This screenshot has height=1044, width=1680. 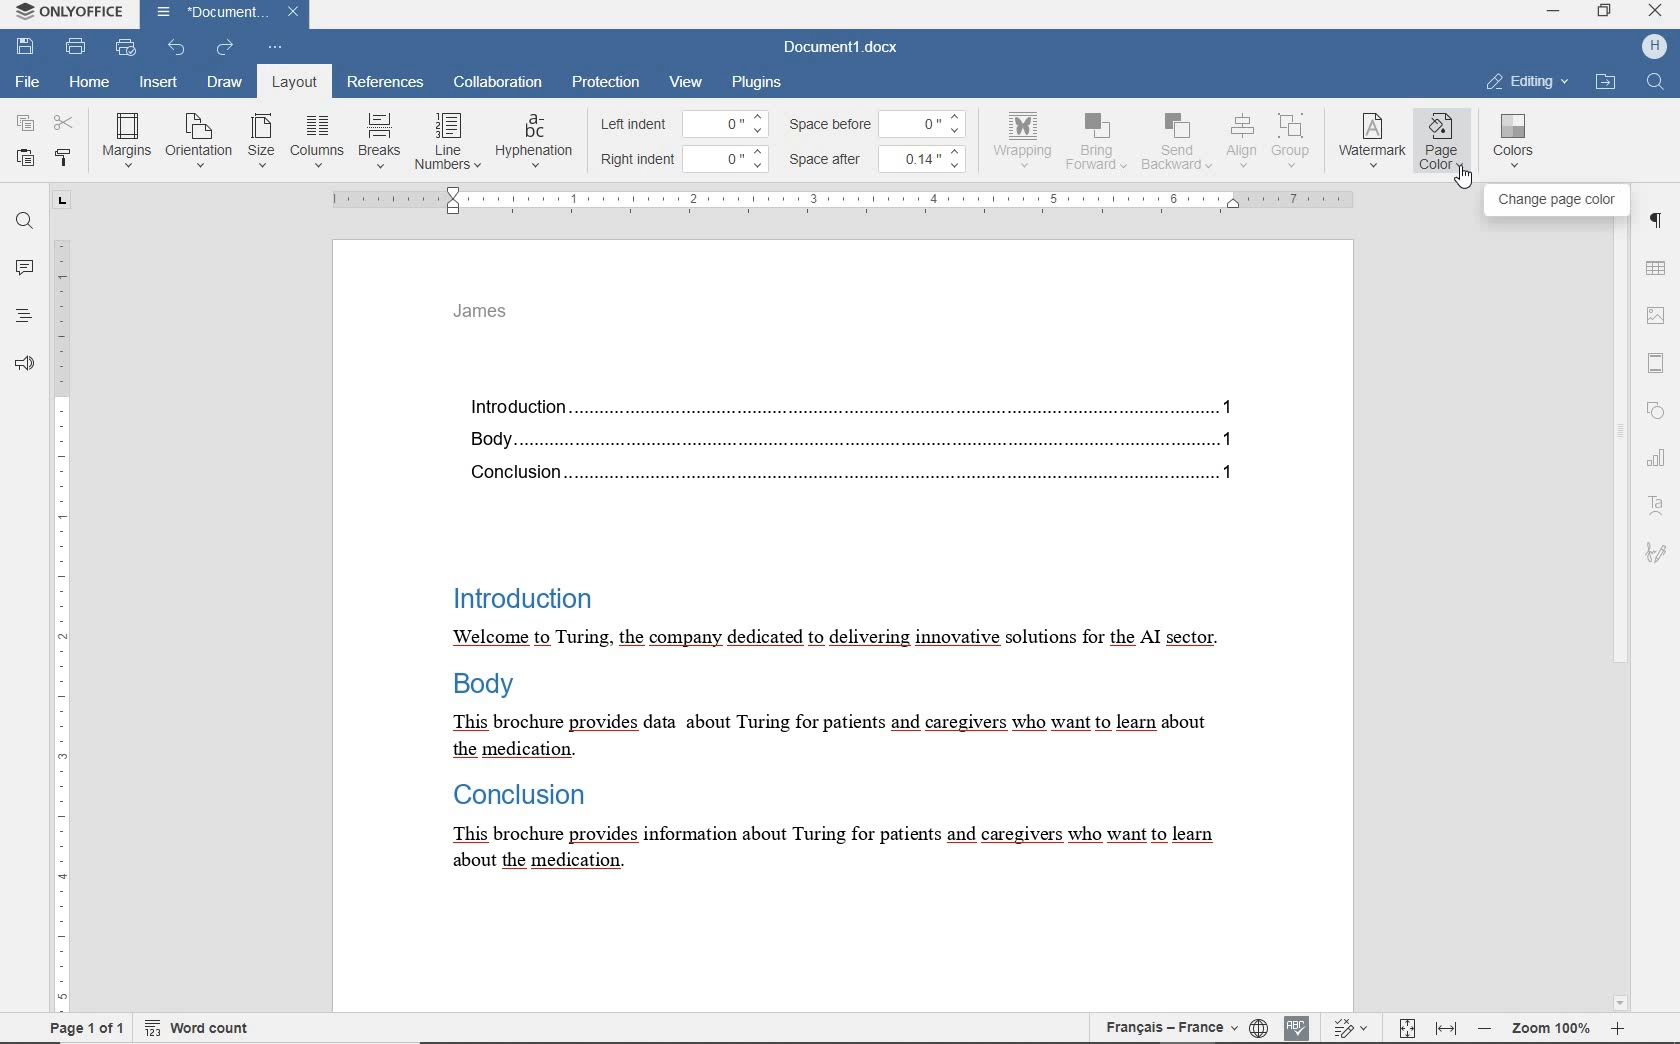 What do you see at coordinates (1553, 11) in the screenshot?
I see `minimize` at bounding box center [1553, 11].